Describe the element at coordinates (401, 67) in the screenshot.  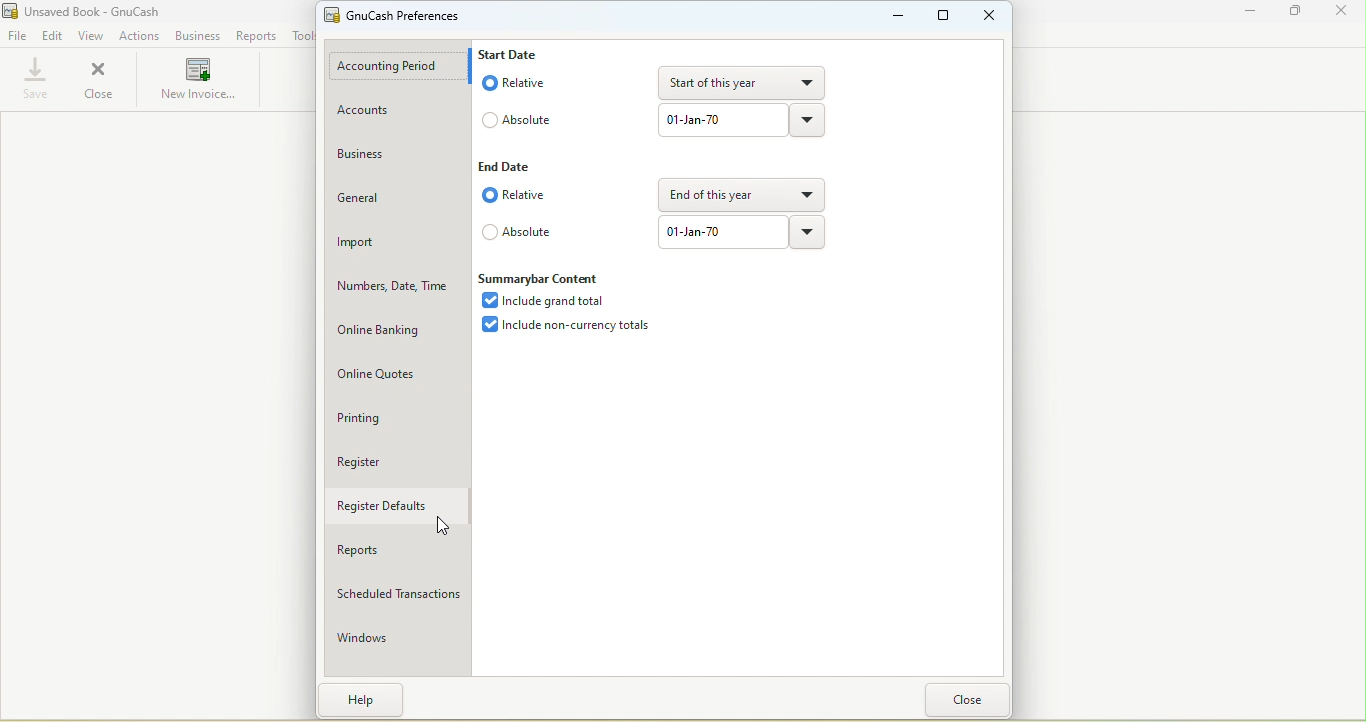
I see `Accounting period` at that location.